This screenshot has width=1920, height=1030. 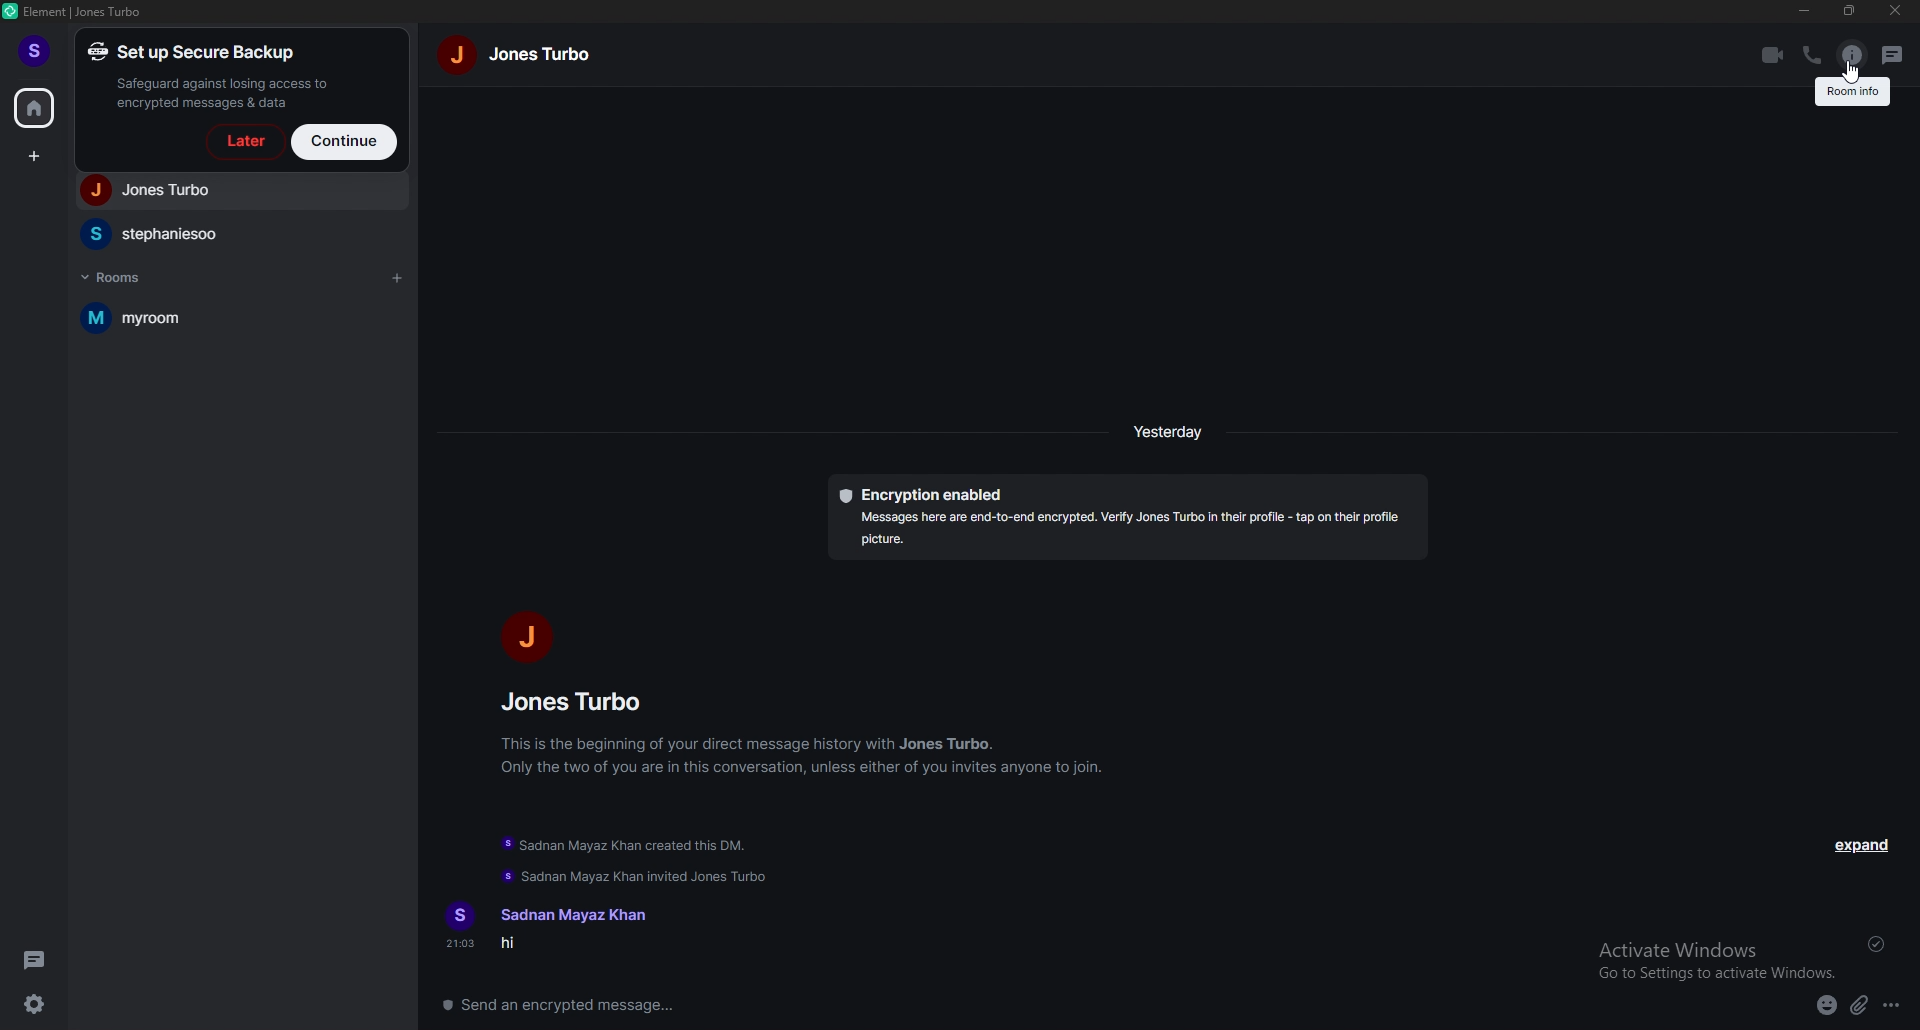 I want to click on encryption description, so click(x=1127, y=520).